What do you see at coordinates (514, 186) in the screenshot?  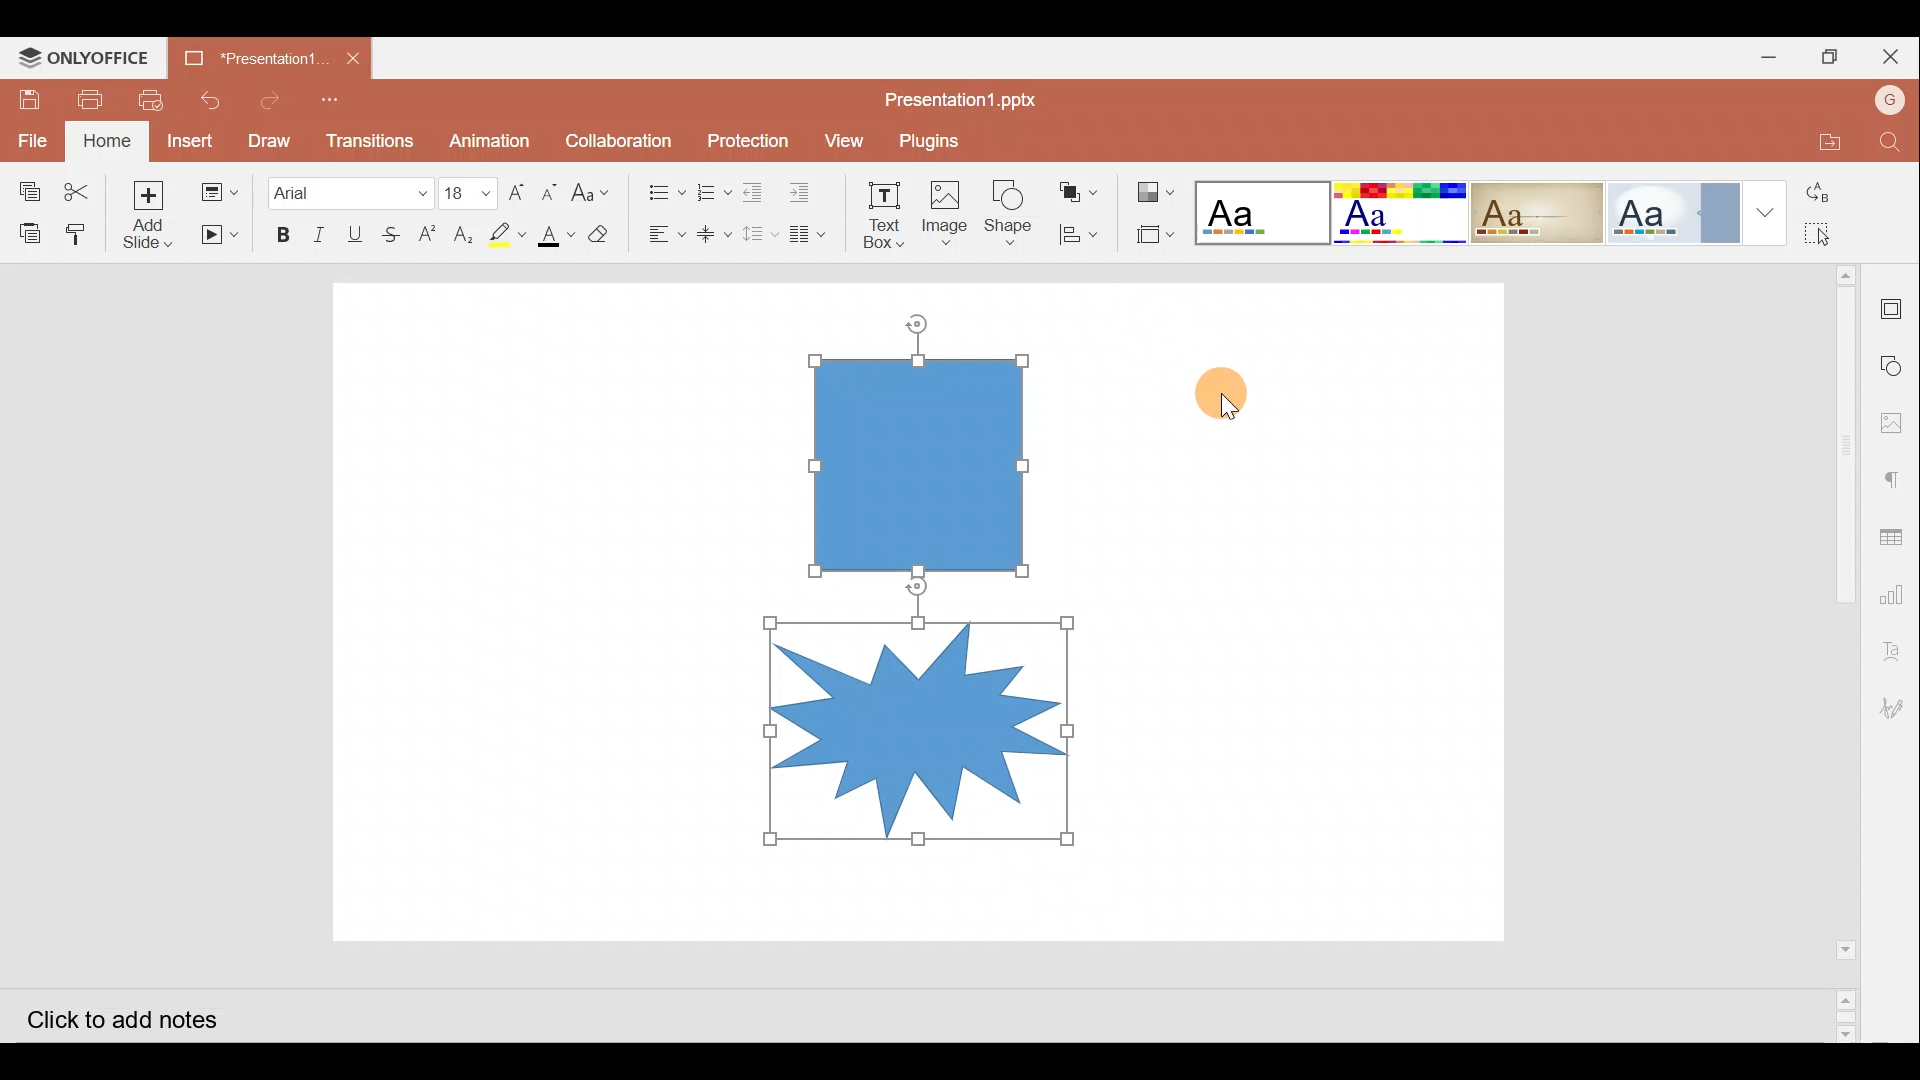 I see `Increase font size` at bounding box center [514, 186].